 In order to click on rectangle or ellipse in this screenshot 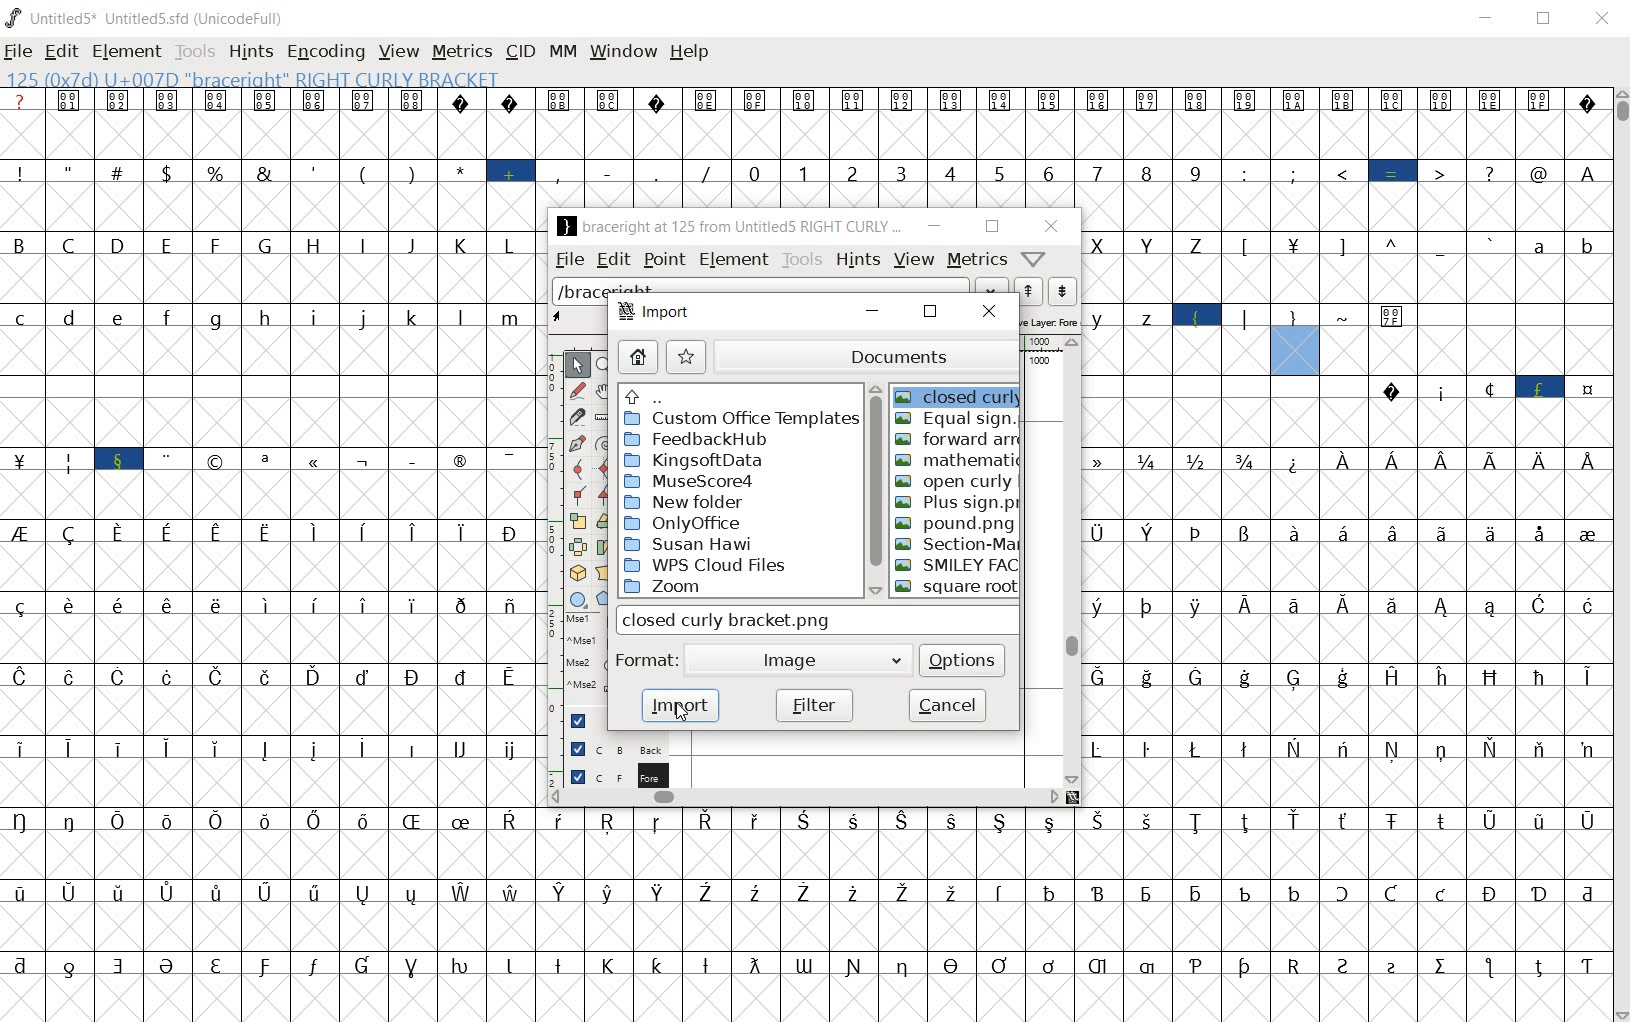, I will do `click(574, 598)`.